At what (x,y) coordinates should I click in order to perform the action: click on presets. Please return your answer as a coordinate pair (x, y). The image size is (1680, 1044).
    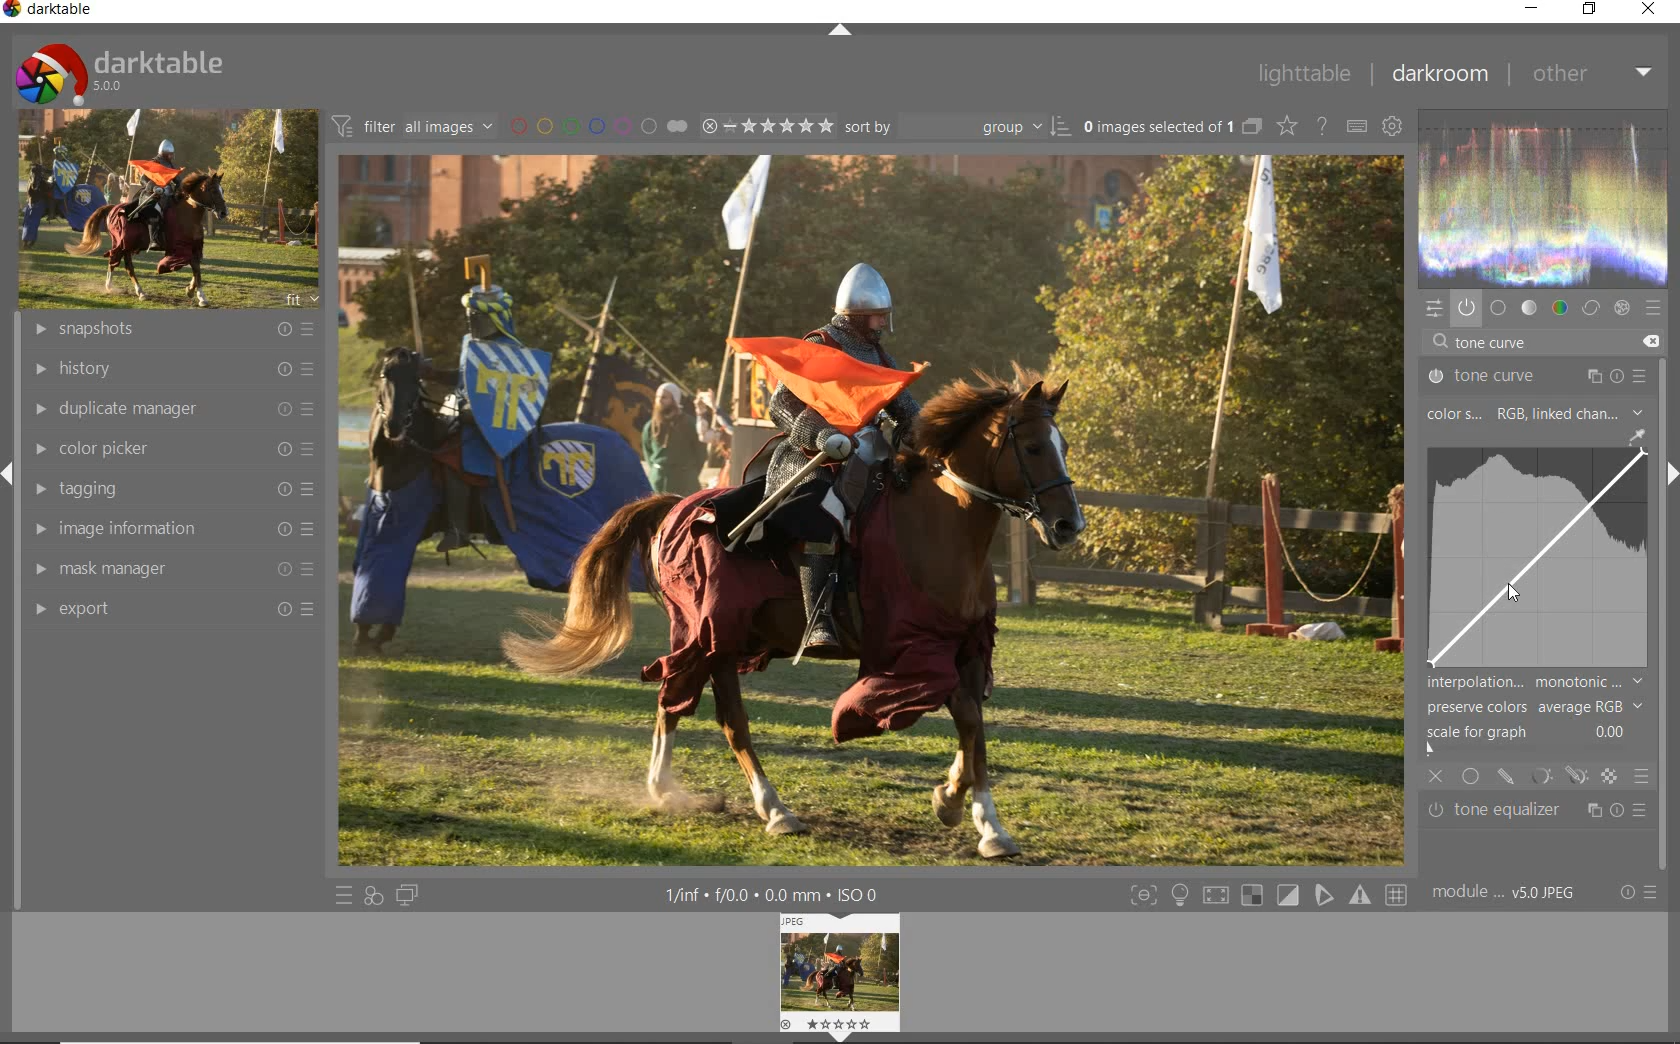
    Looking at the image, I should click on (1654, 309).